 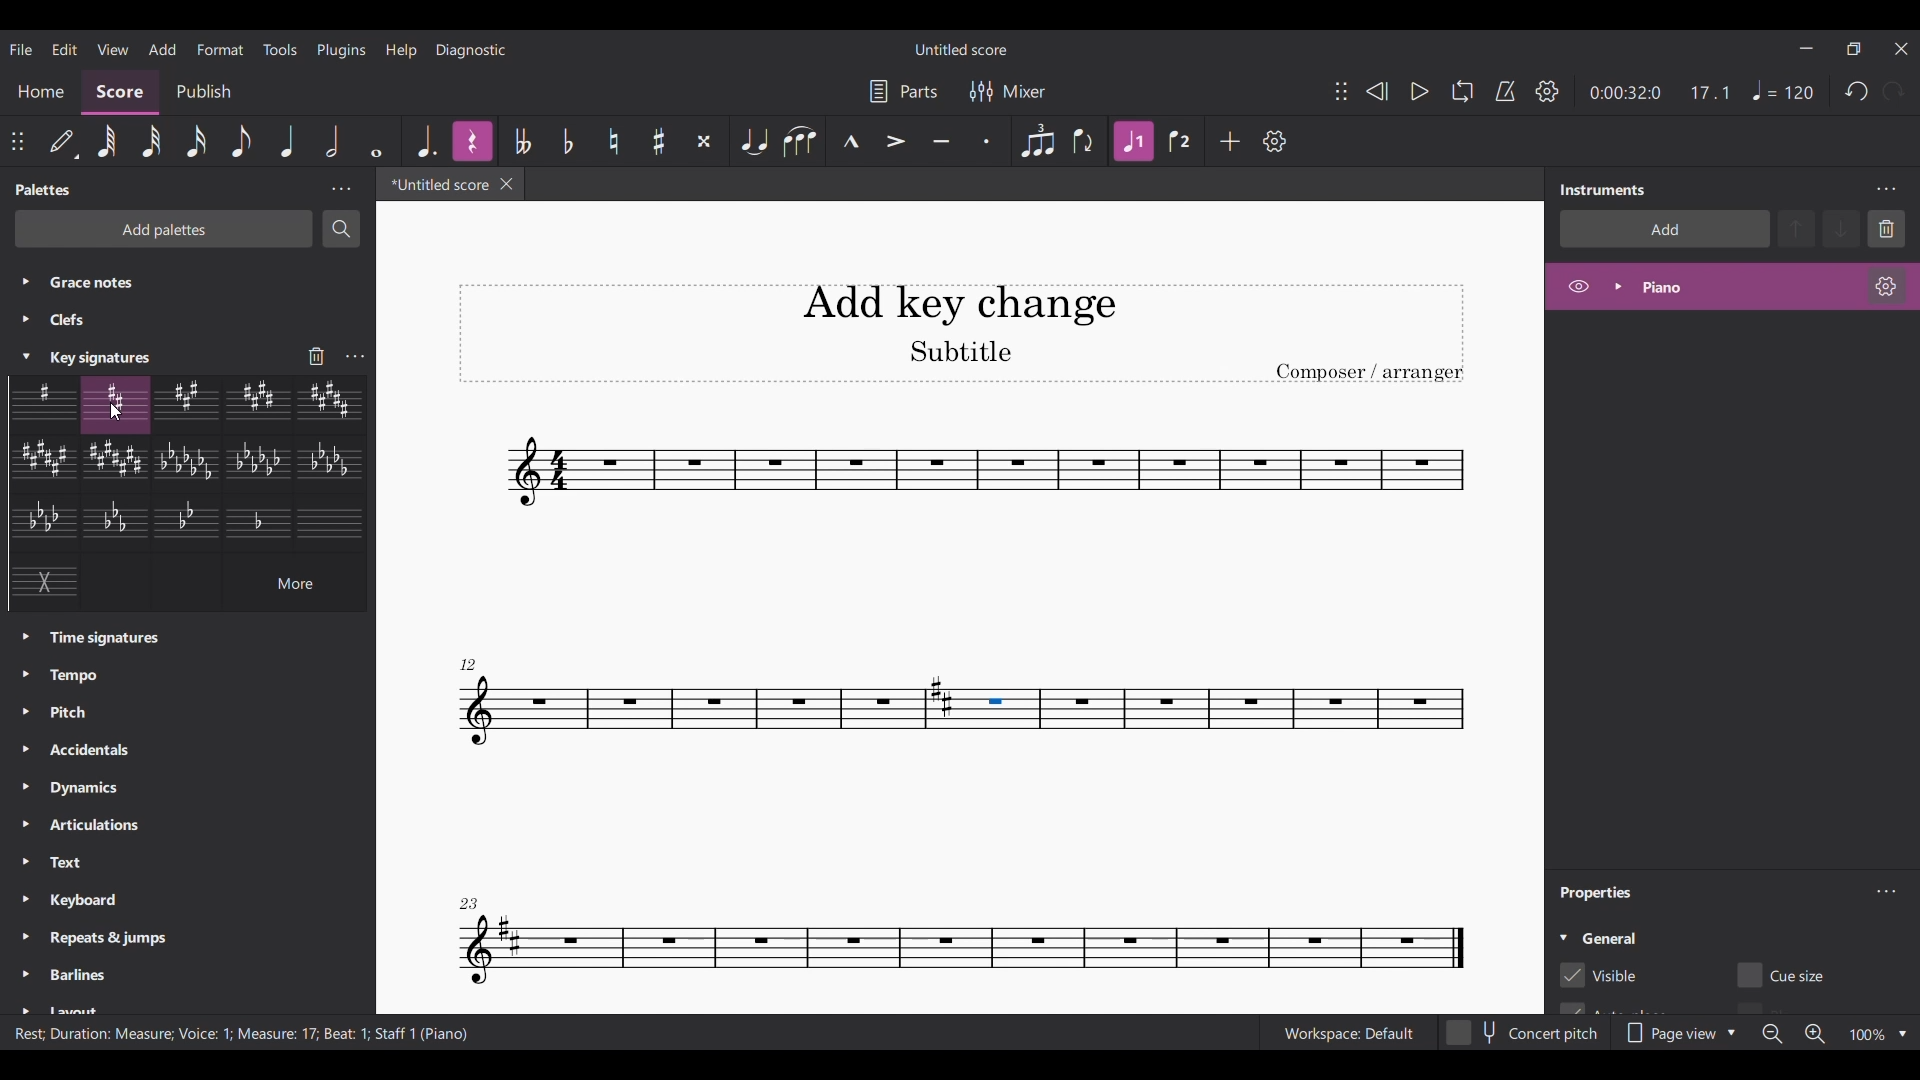 I want to click on Half note, so click(x=333, y=141).